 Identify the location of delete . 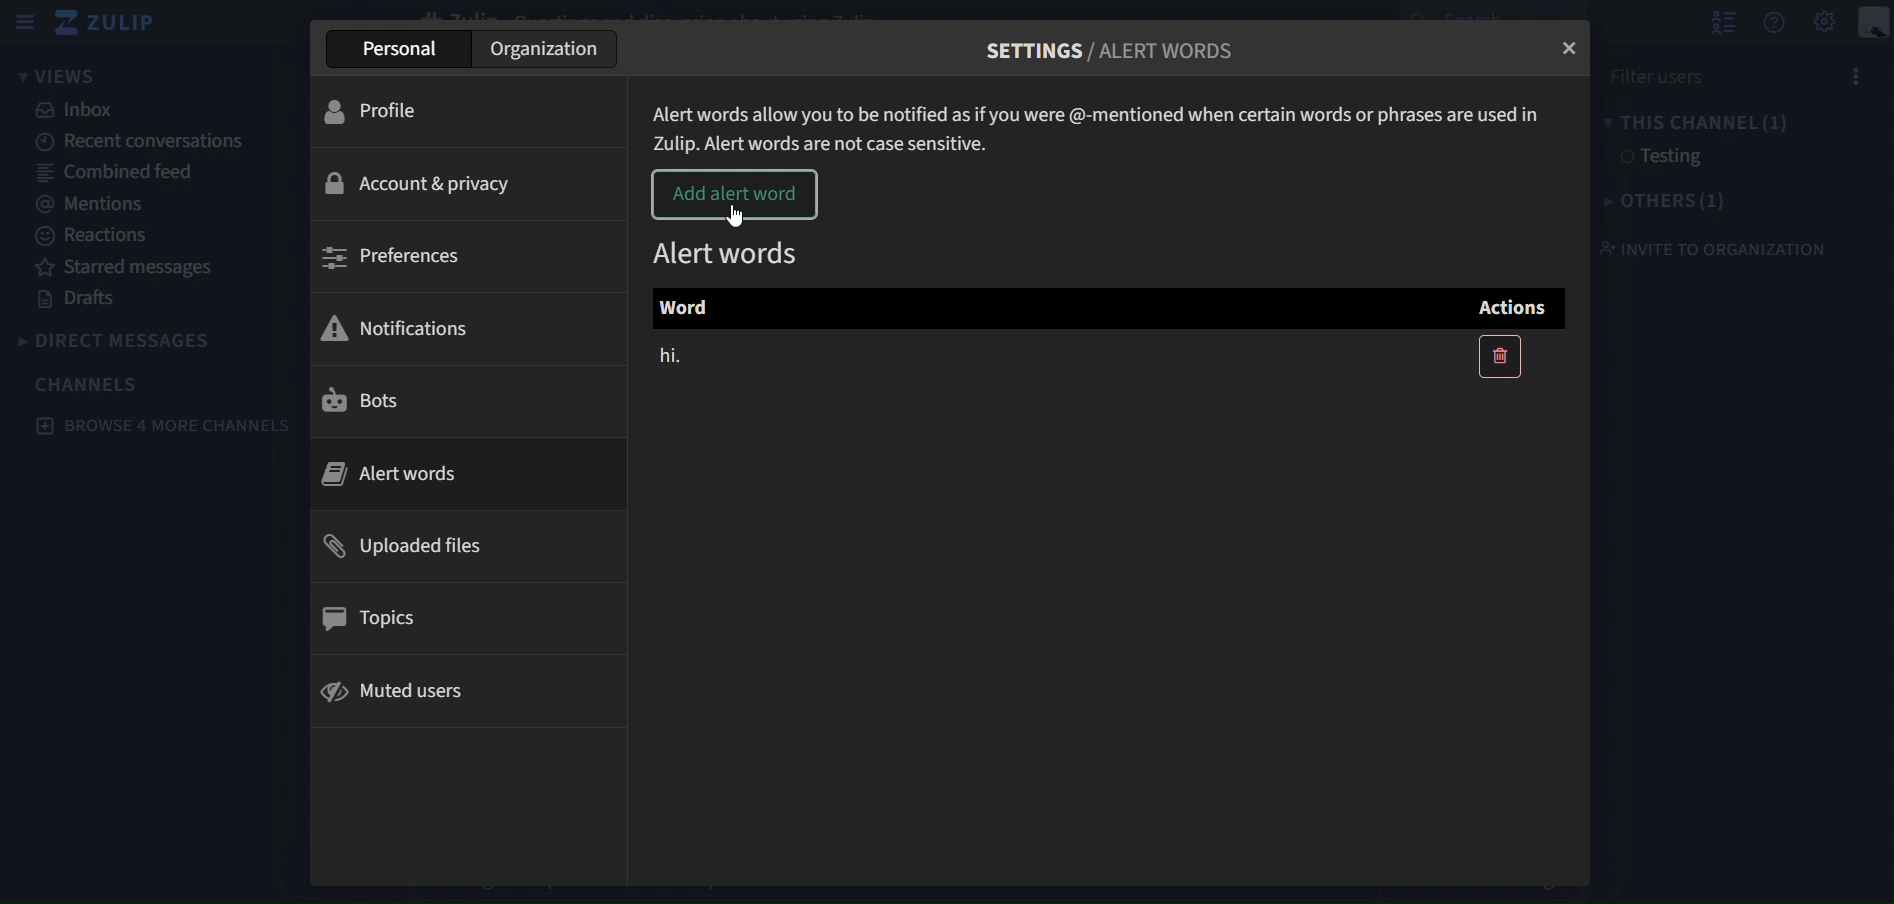
(1501, 356).